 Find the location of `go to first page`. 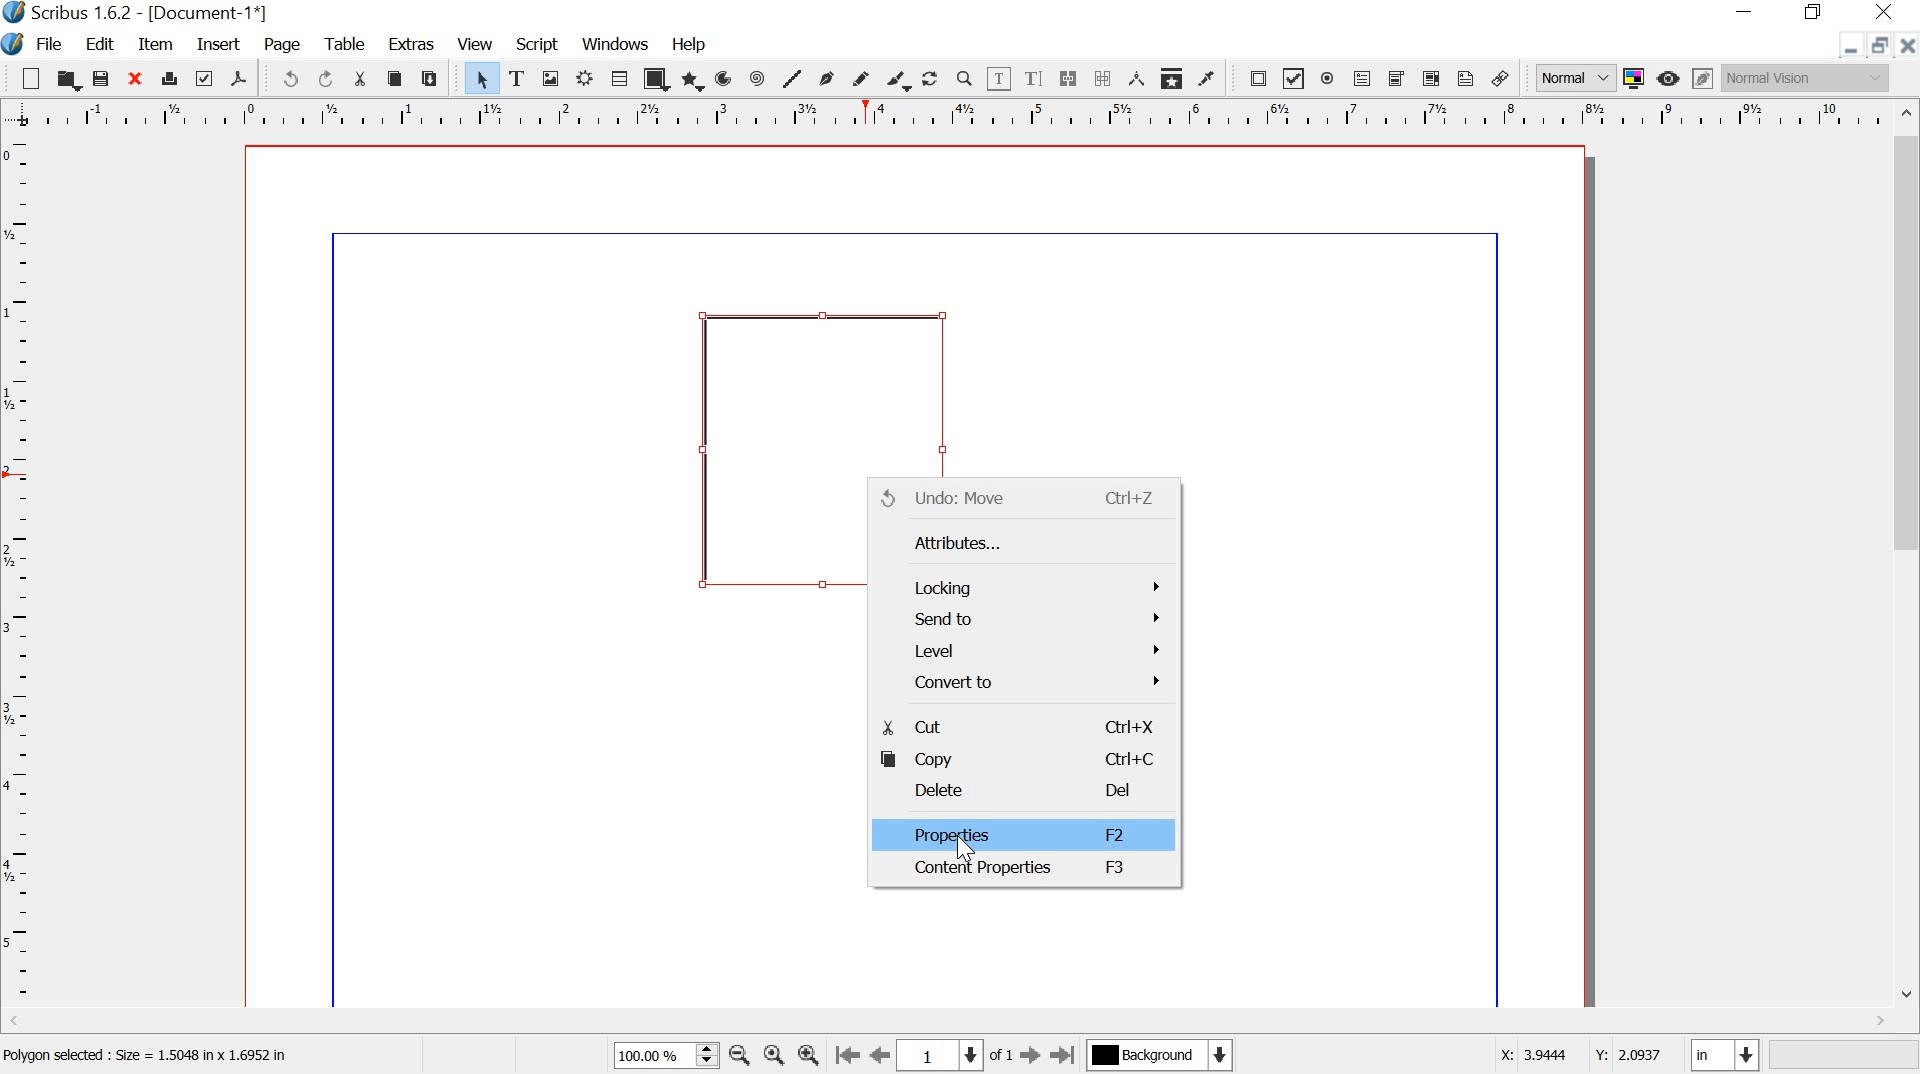

go to first page is located at coordinates (847, 1055).